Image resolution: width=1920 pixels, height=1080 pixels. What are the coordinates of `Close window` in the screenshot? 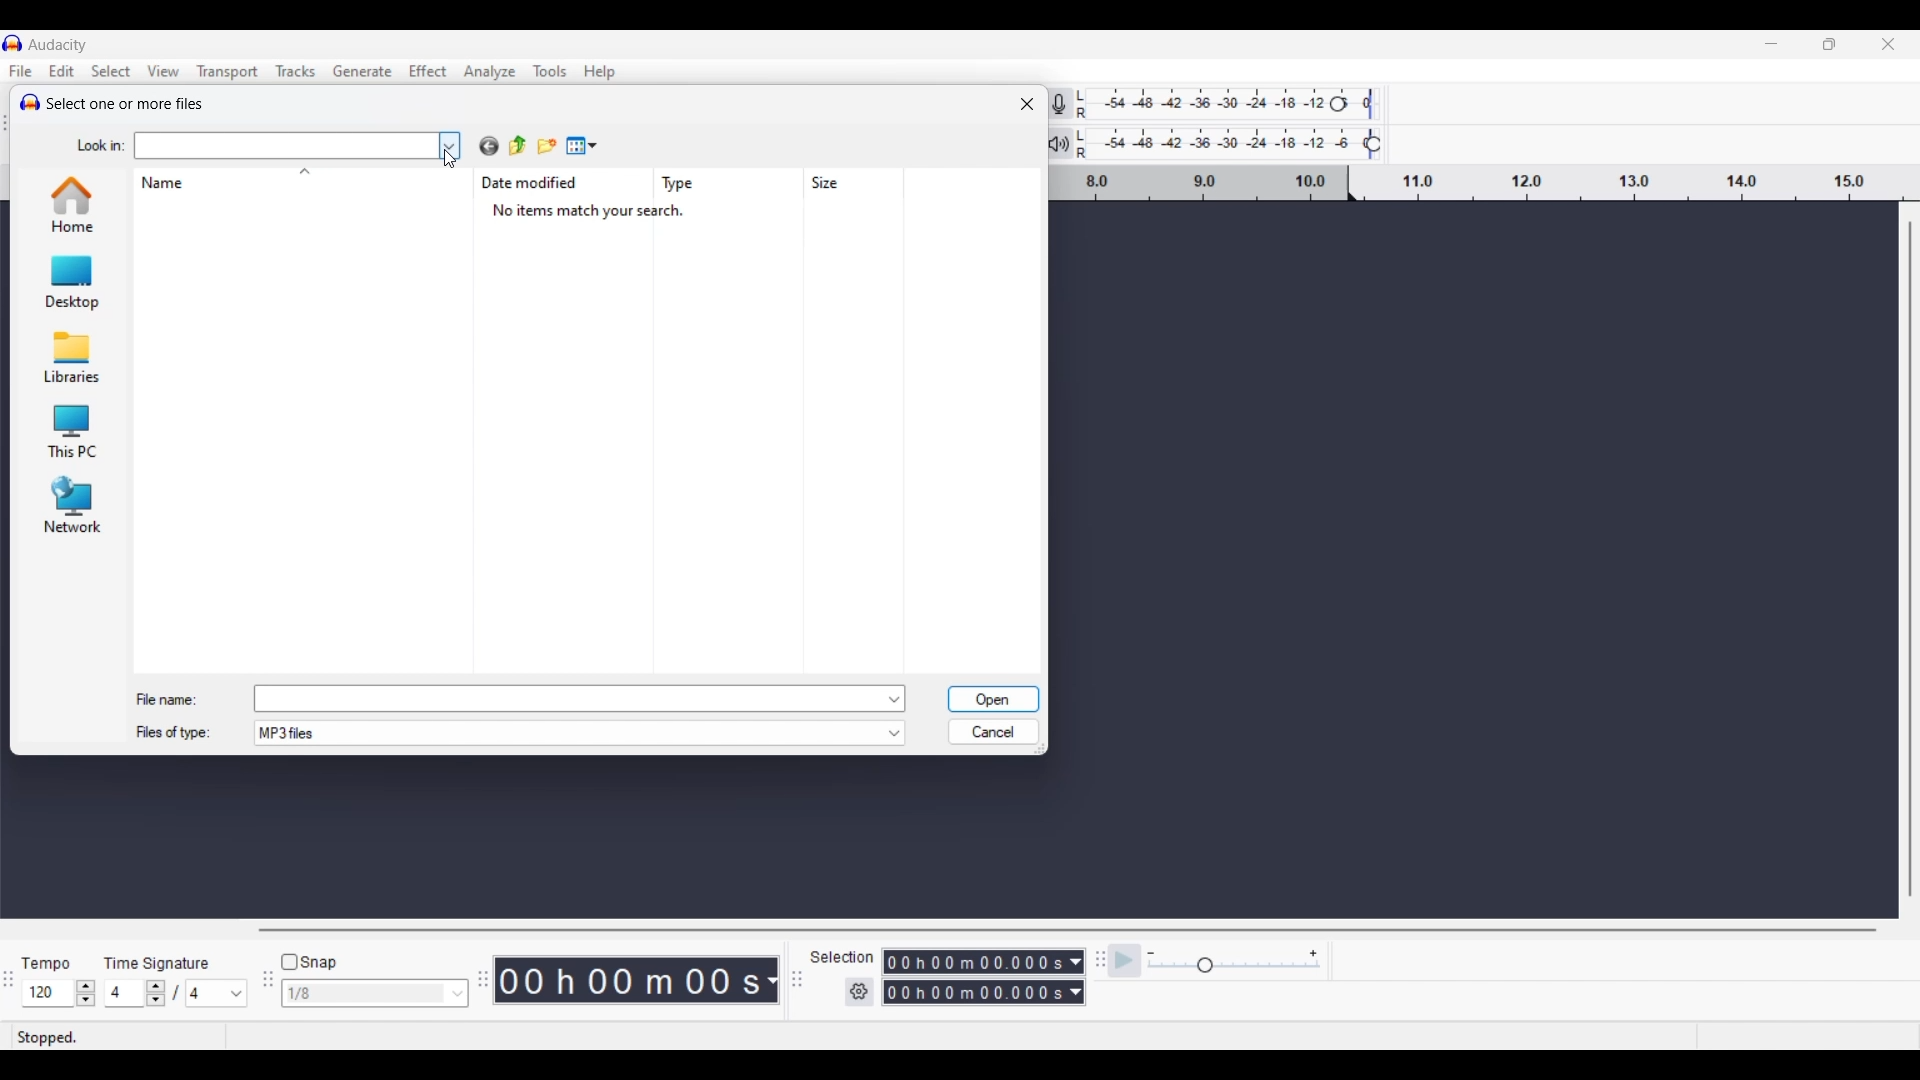 It's located at (1027, 104).